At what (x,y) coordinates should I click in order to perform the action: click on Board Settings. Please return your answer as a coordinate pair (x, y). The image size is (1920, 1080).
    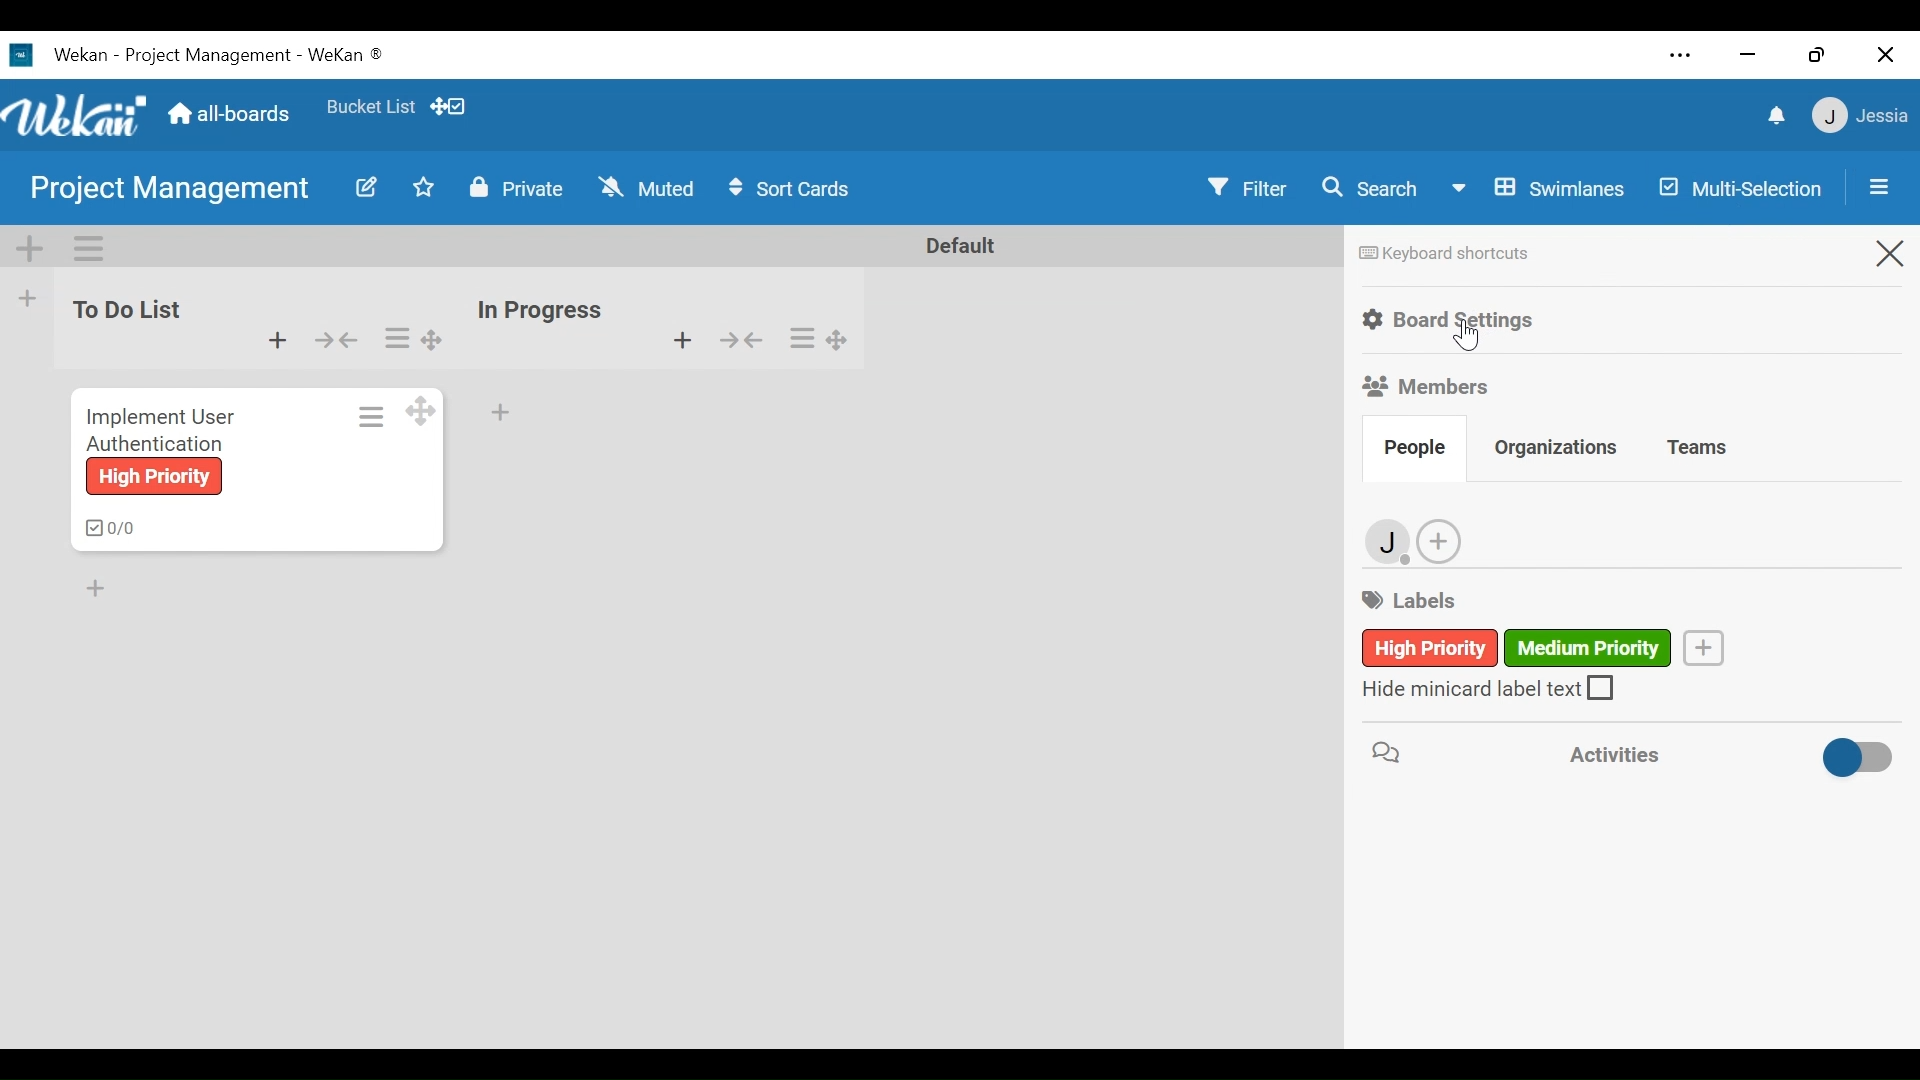
    Looking at the image, I should click on (1454, 318).